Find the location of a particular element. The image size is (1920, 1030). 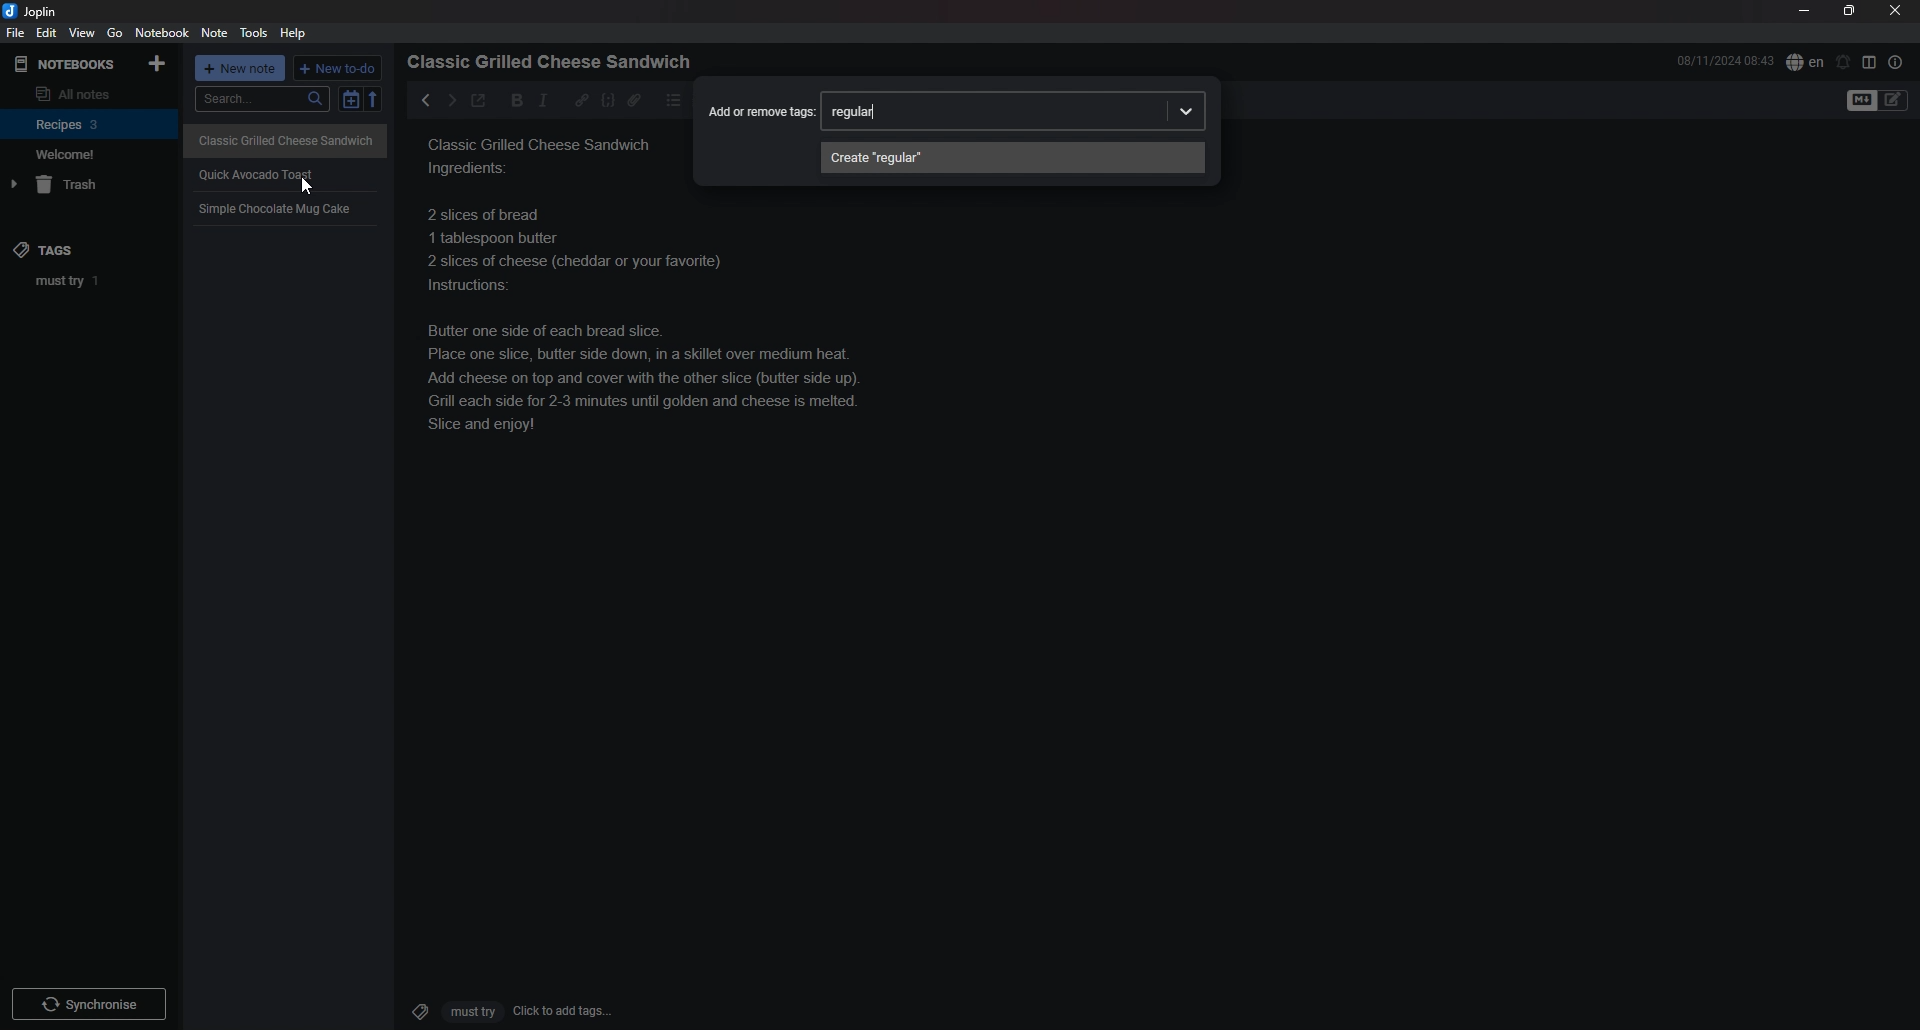

simple chocolate mug cake is located at coordinates (277, 208).